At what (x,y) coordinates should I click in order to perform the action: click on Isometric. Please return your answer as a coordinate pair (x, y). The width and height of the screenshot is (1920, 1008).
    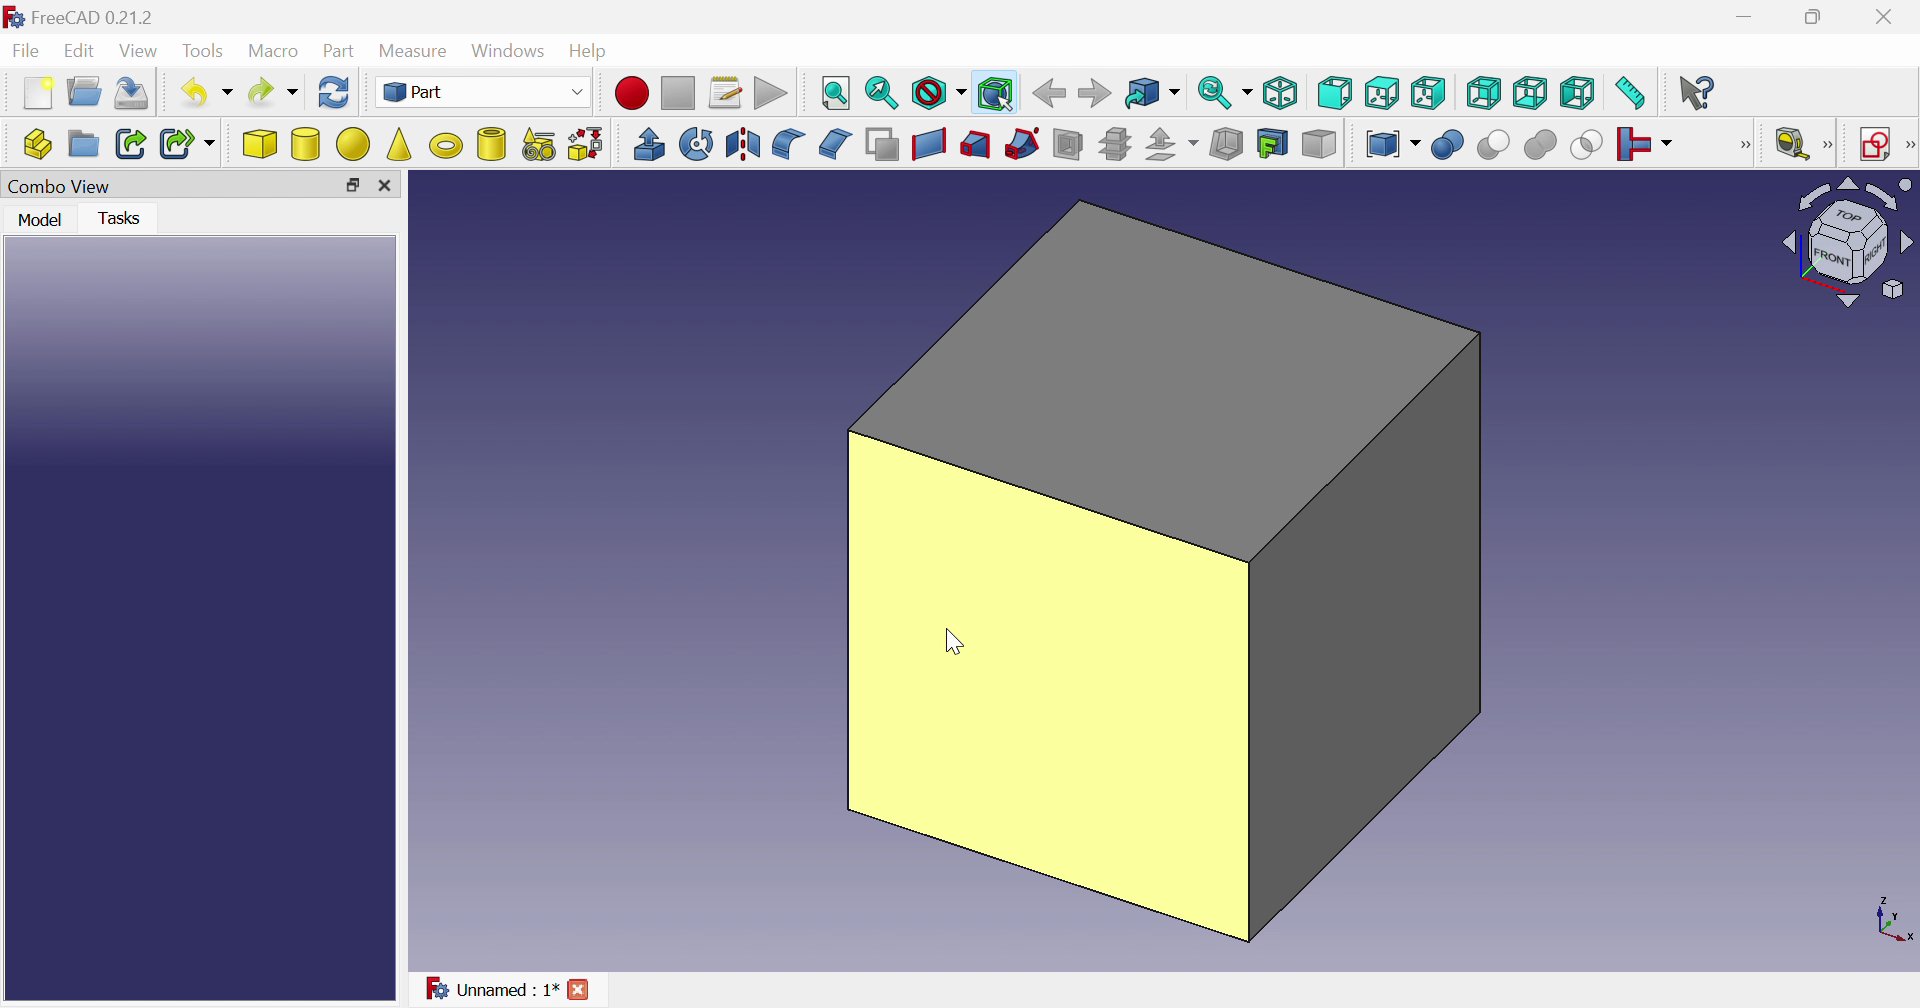
    Looking at the image, I should click on (1284, 91).